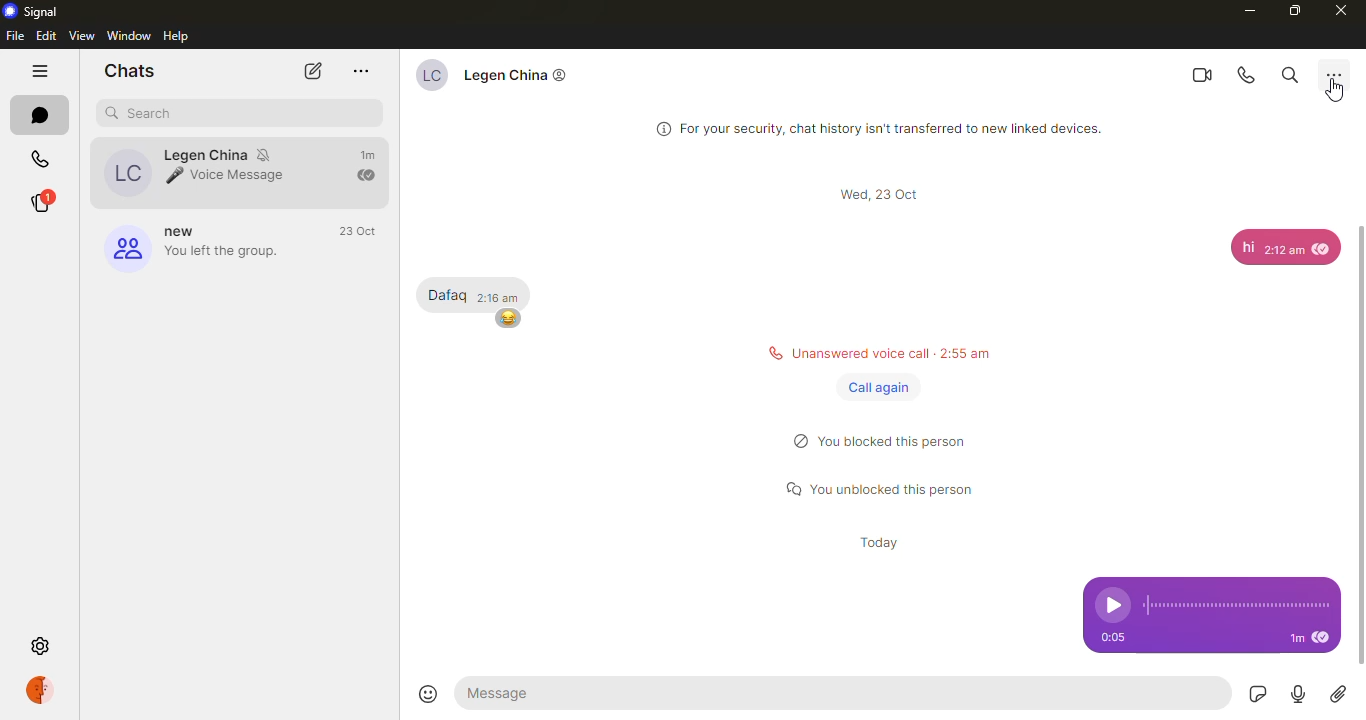 The height and width of the screenshot is (720, 1366). What do you see at coordinates (1235, 605) in the screenshot?
I see `track` at bounding box center [1235, 605].